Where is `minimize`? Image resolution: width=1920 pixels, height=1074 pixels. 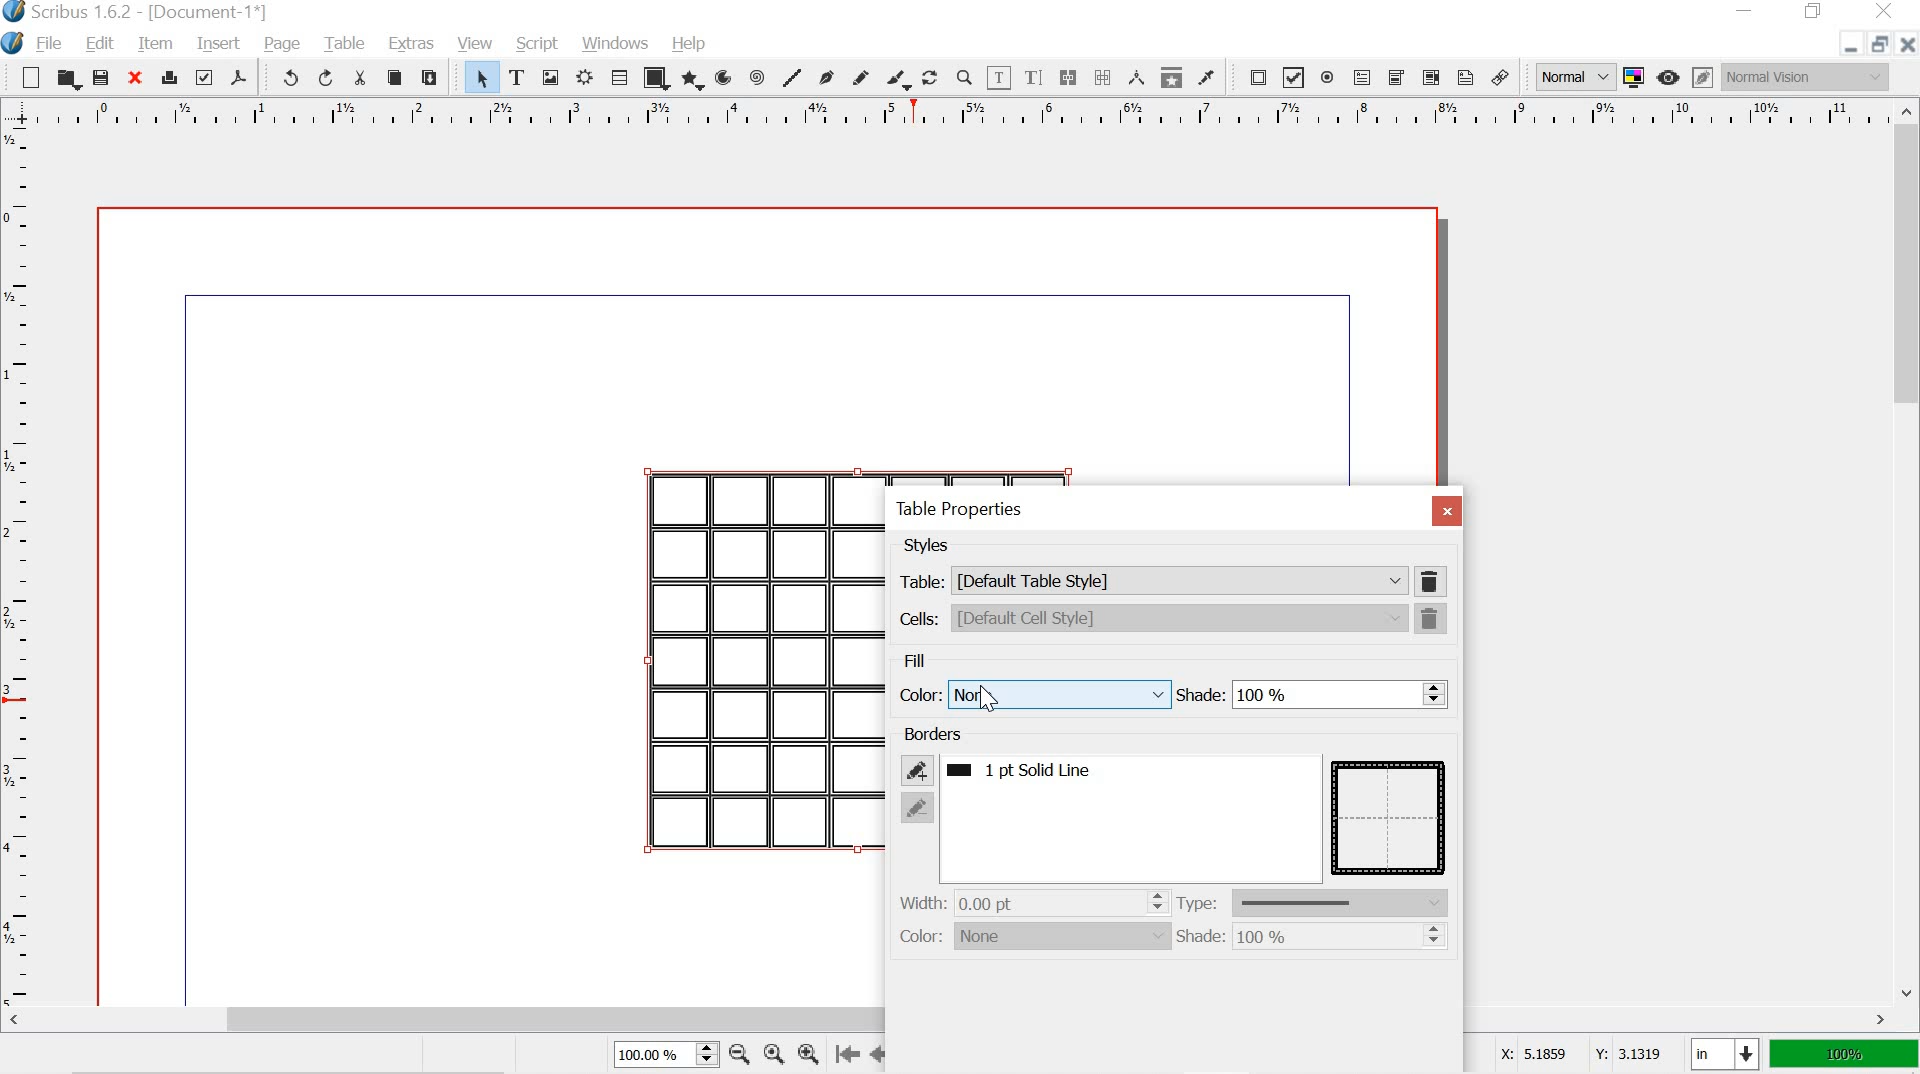
minimize is located at coordinates (1842, 47).